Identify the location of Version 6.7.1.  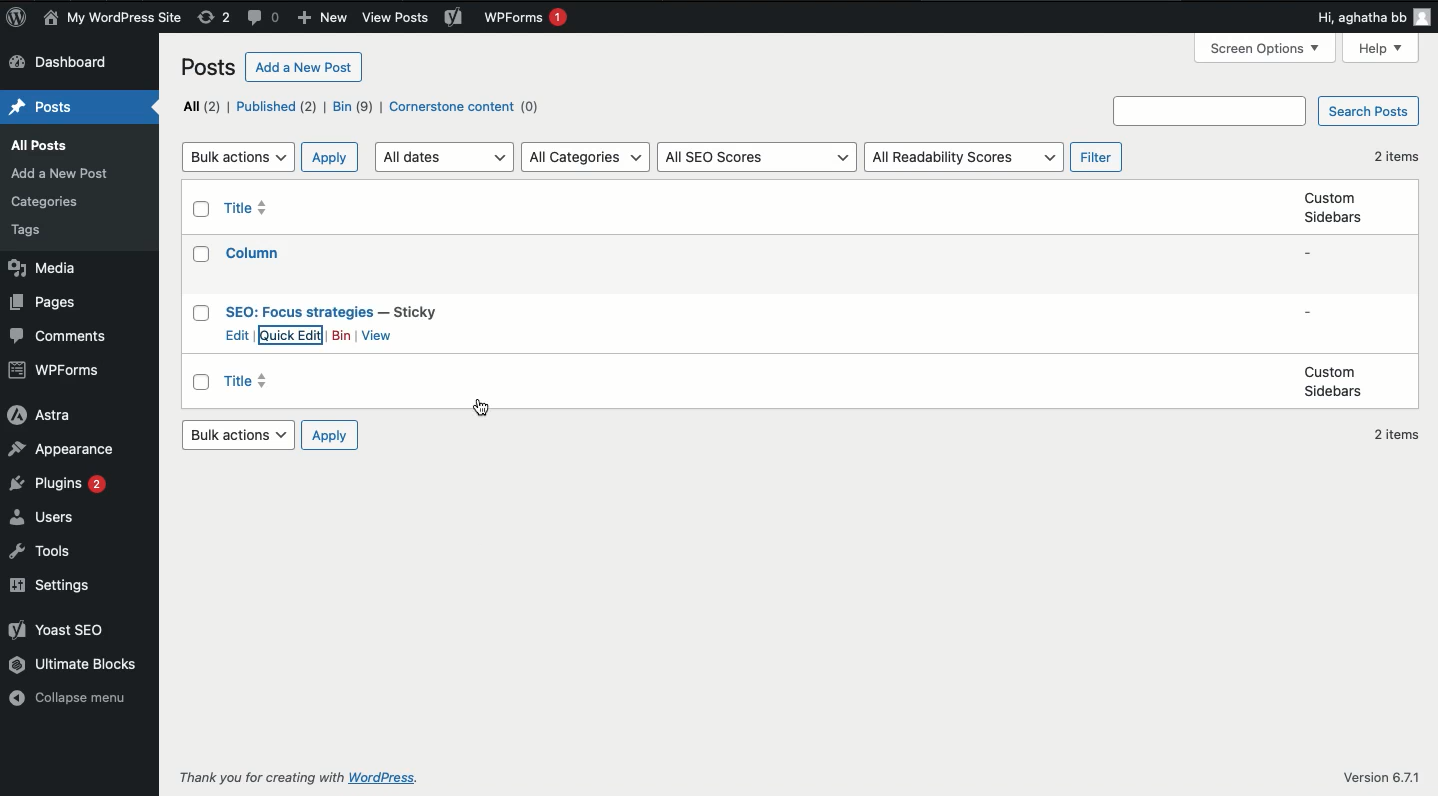
(1380, 776).